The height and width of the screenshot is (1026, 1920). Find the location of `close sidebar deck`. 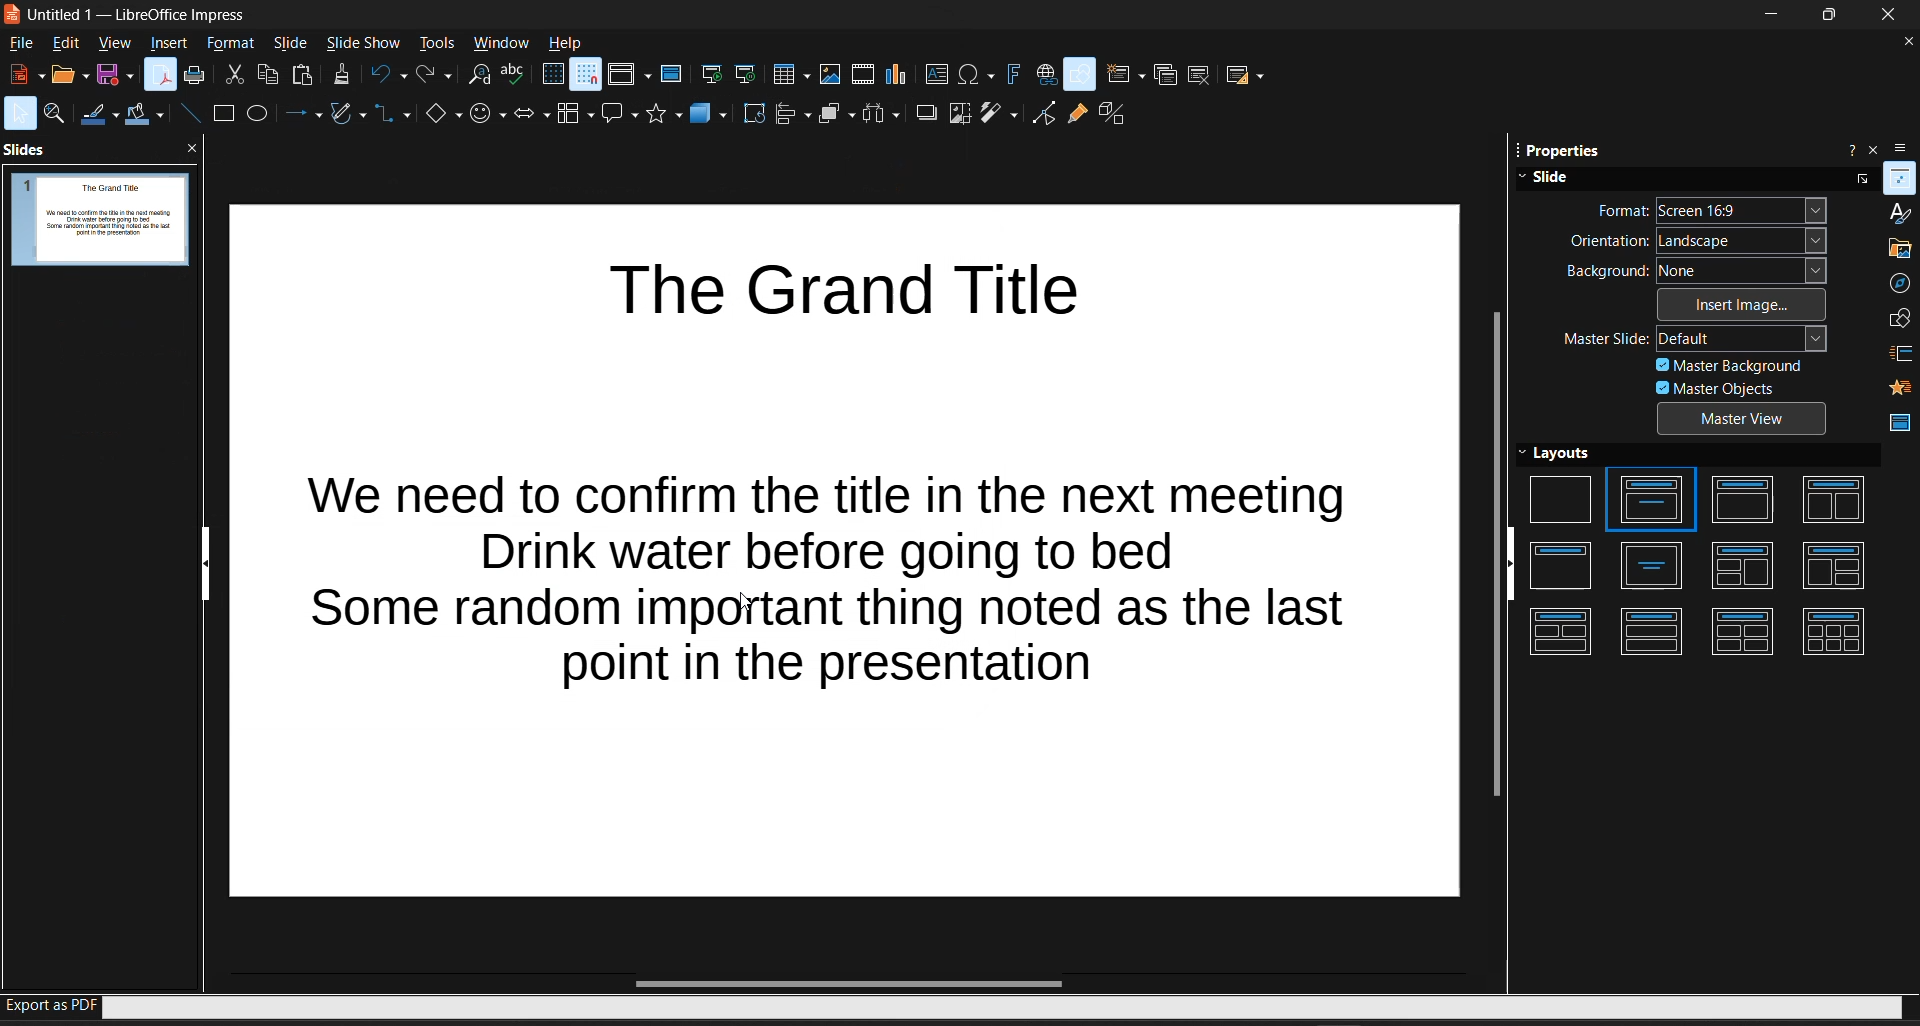

close sidebar deck is located at coordinates (1878, 149).